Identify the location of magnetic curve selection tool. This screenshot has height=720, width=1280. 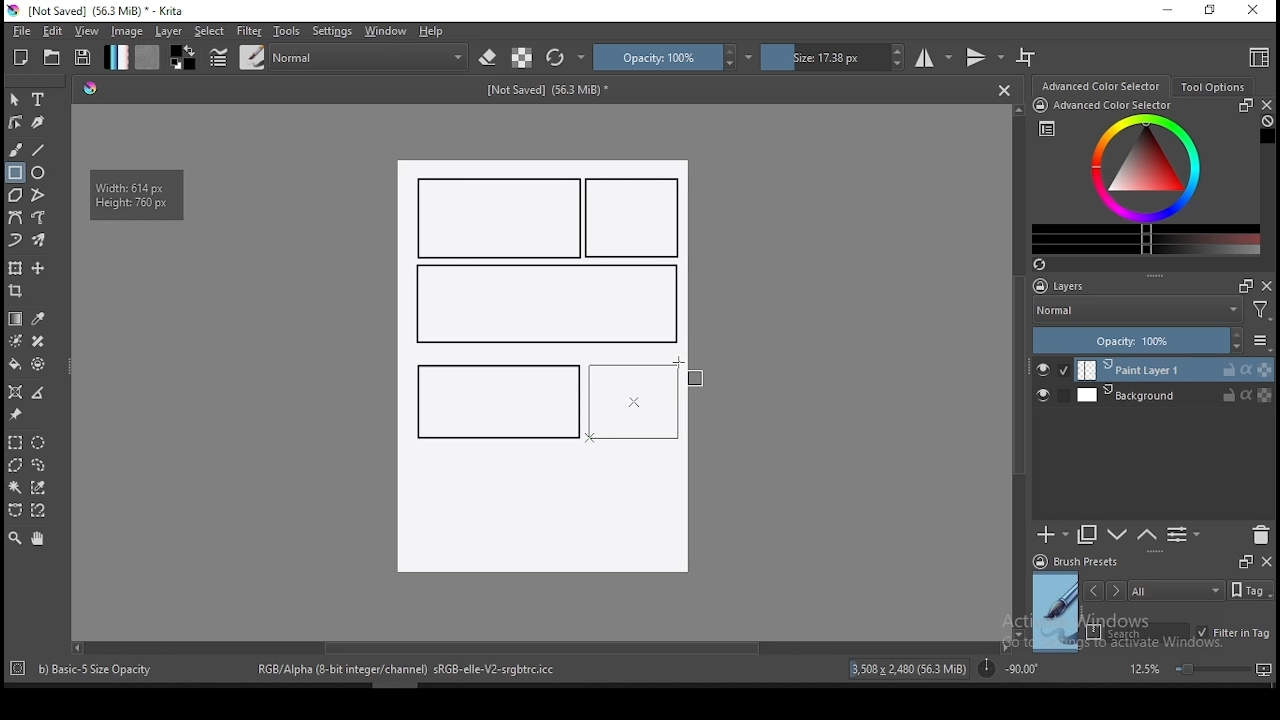
(36, 510).